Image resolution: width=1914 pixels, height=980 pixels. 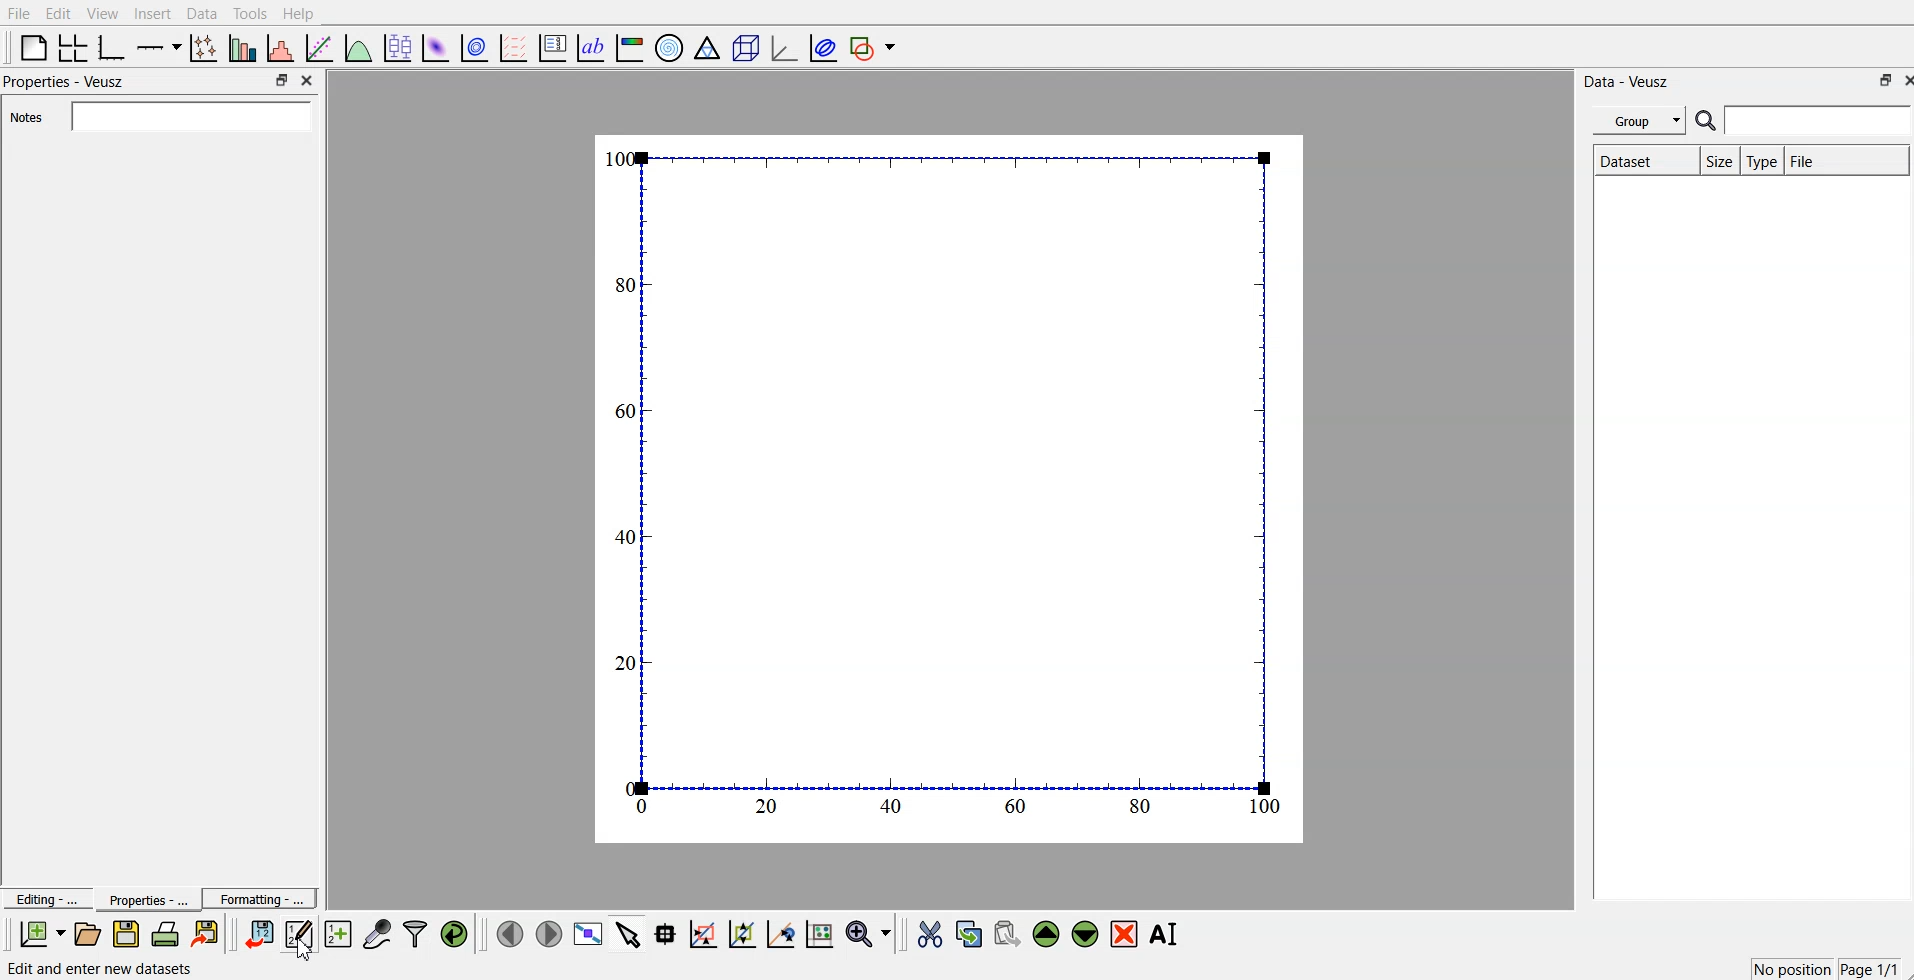 I want to click on plot a vector field, so click(x=516, y=47).